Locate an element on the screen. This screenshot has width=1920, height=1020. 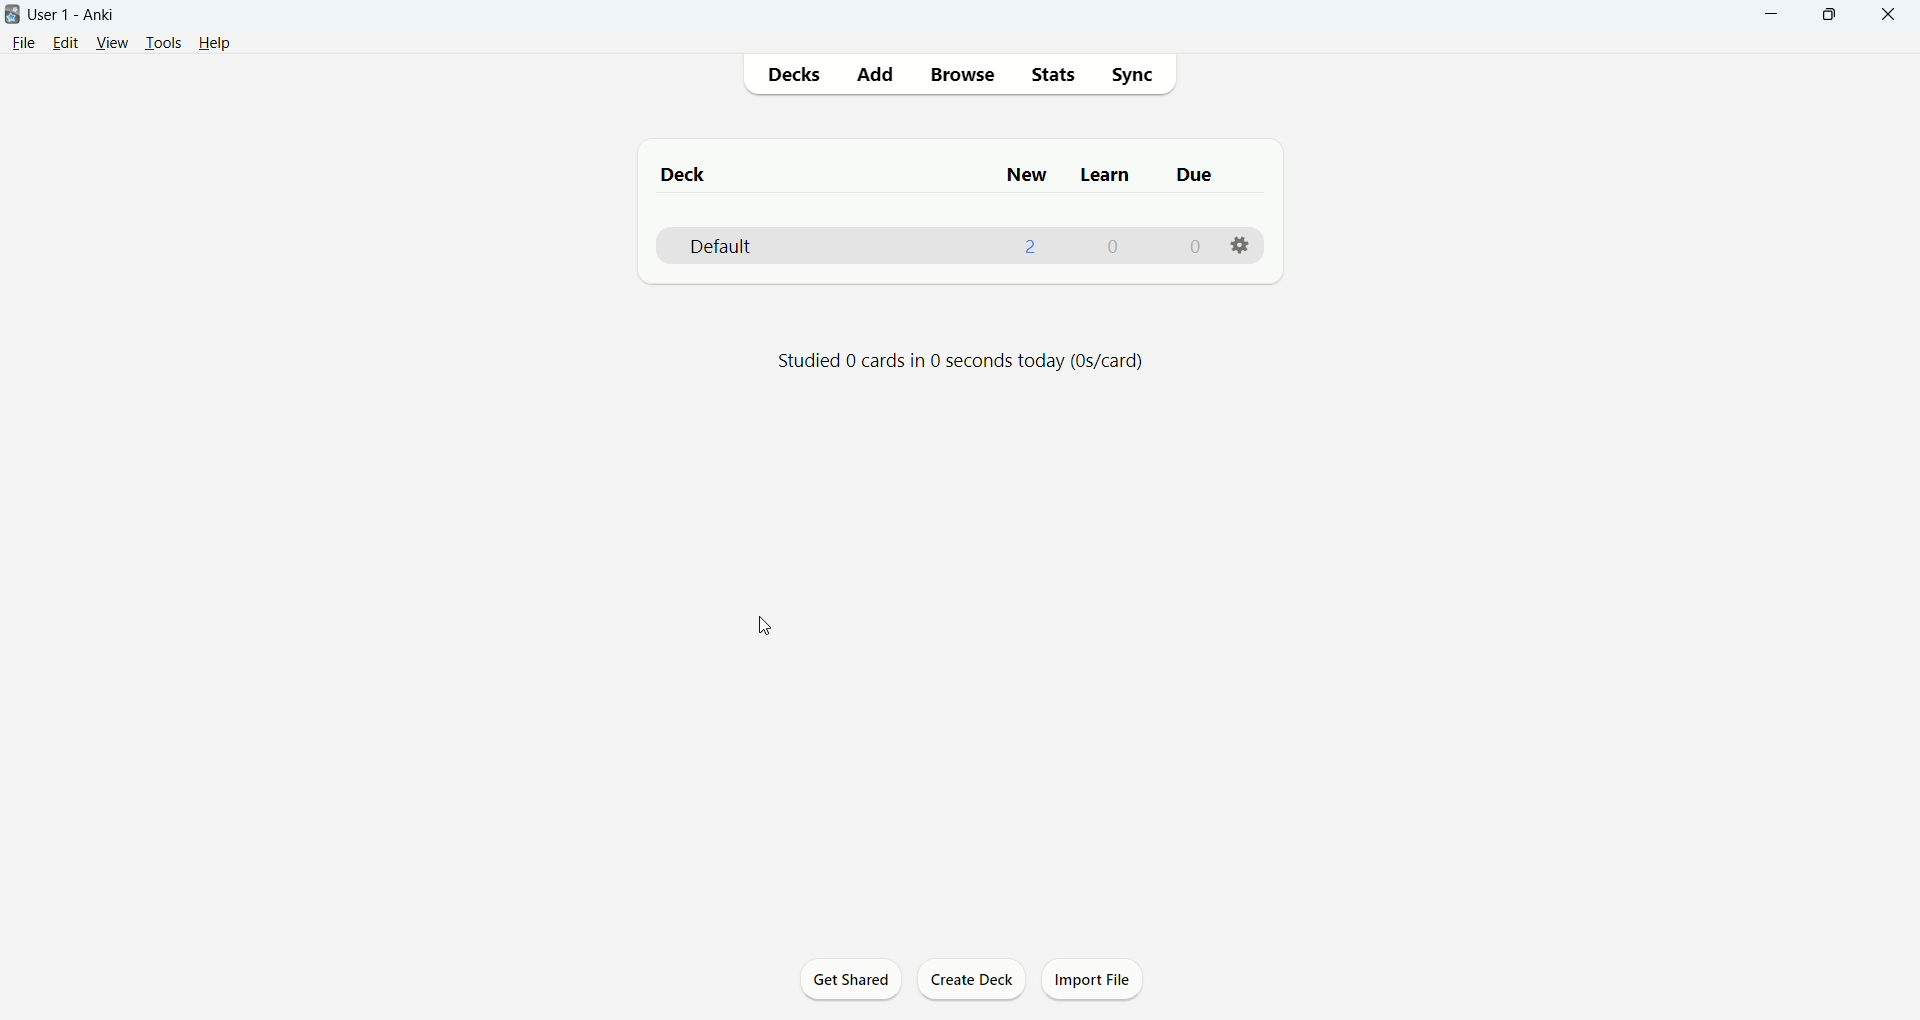
file is located at coordinates (22, 45).